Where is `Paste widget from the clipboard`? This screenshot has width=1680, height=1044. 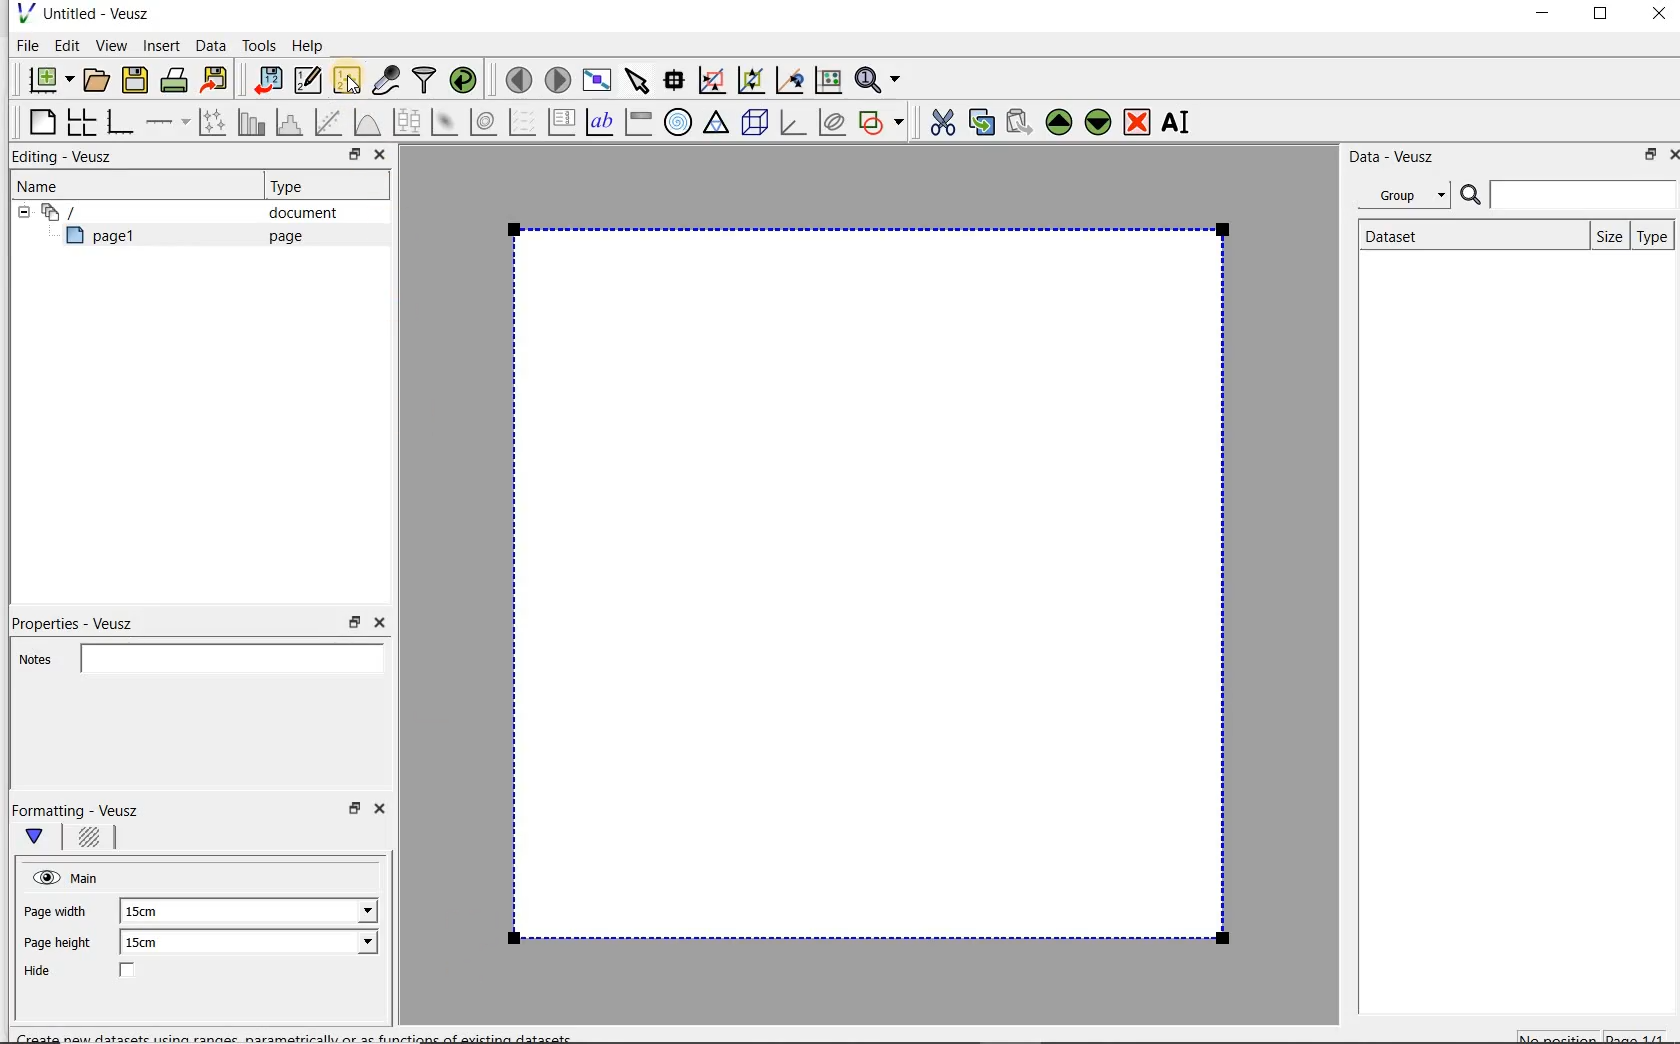 Paste widget from the clipboard is located at coordinates (1022, 122).